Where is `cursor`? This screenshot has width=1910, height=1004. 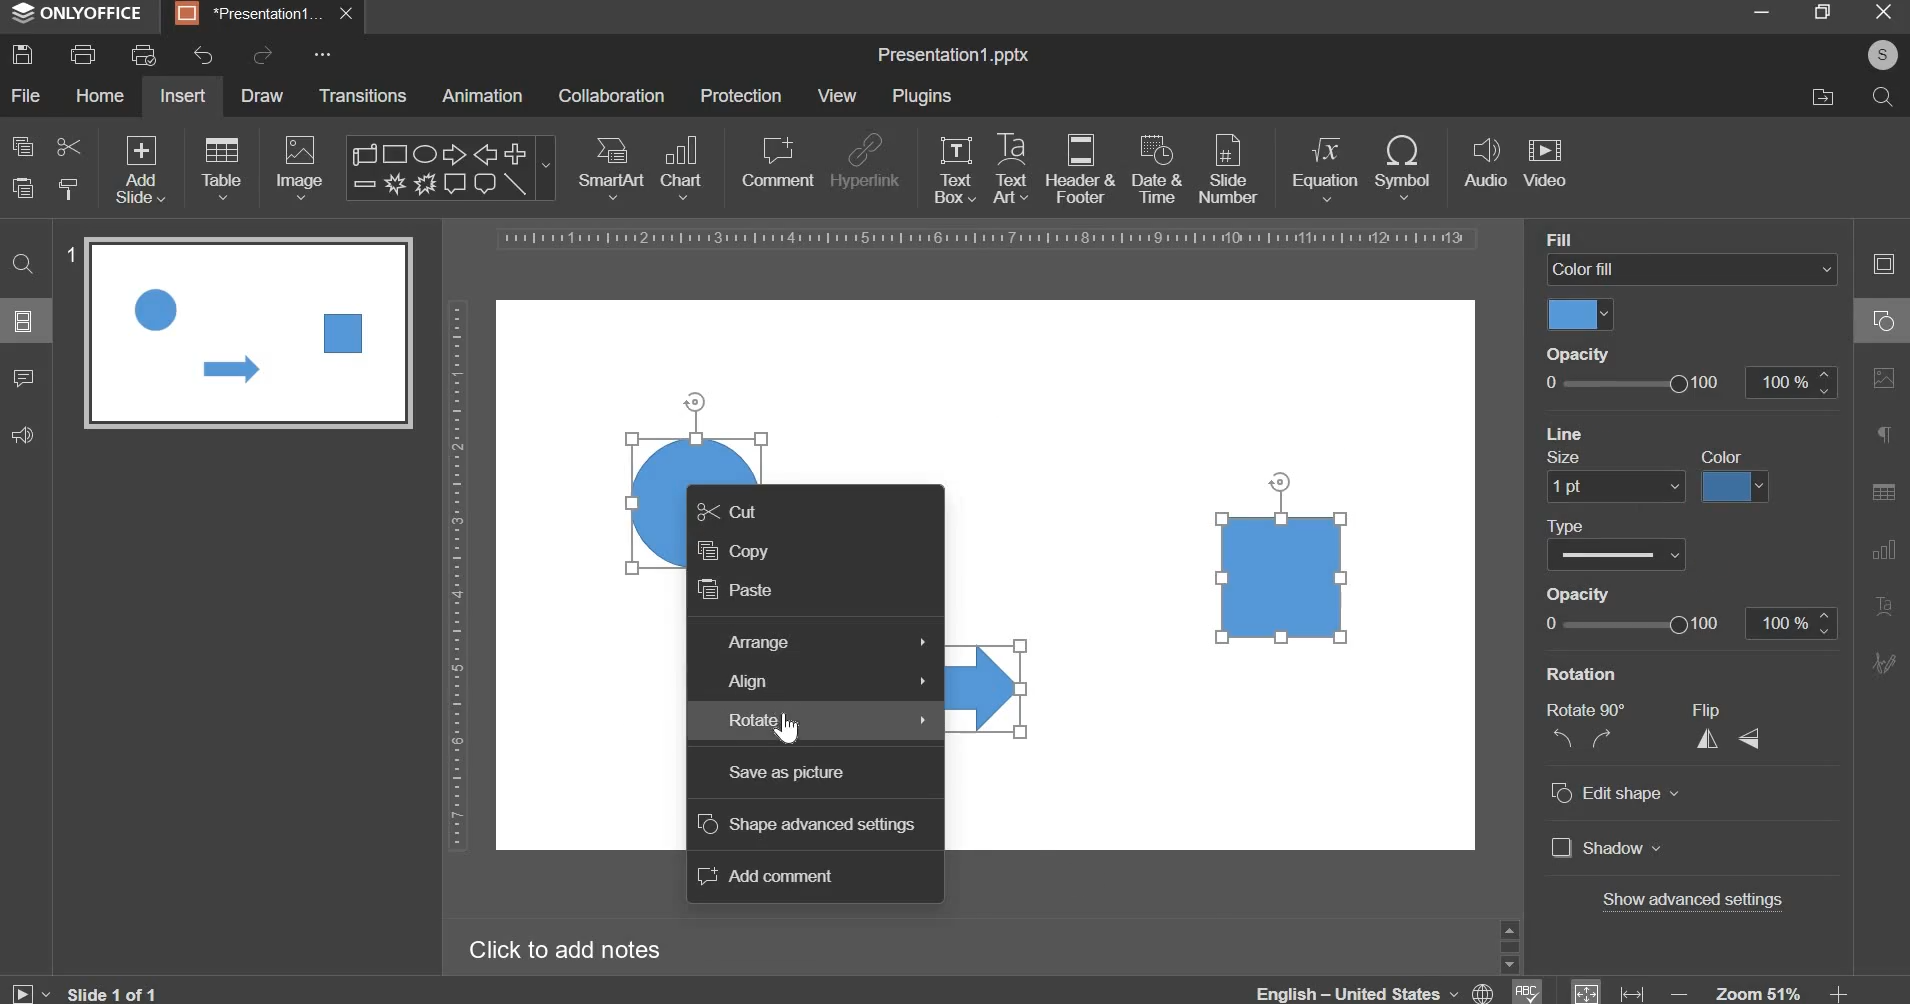 cursor is located at coordinates (785, 727).